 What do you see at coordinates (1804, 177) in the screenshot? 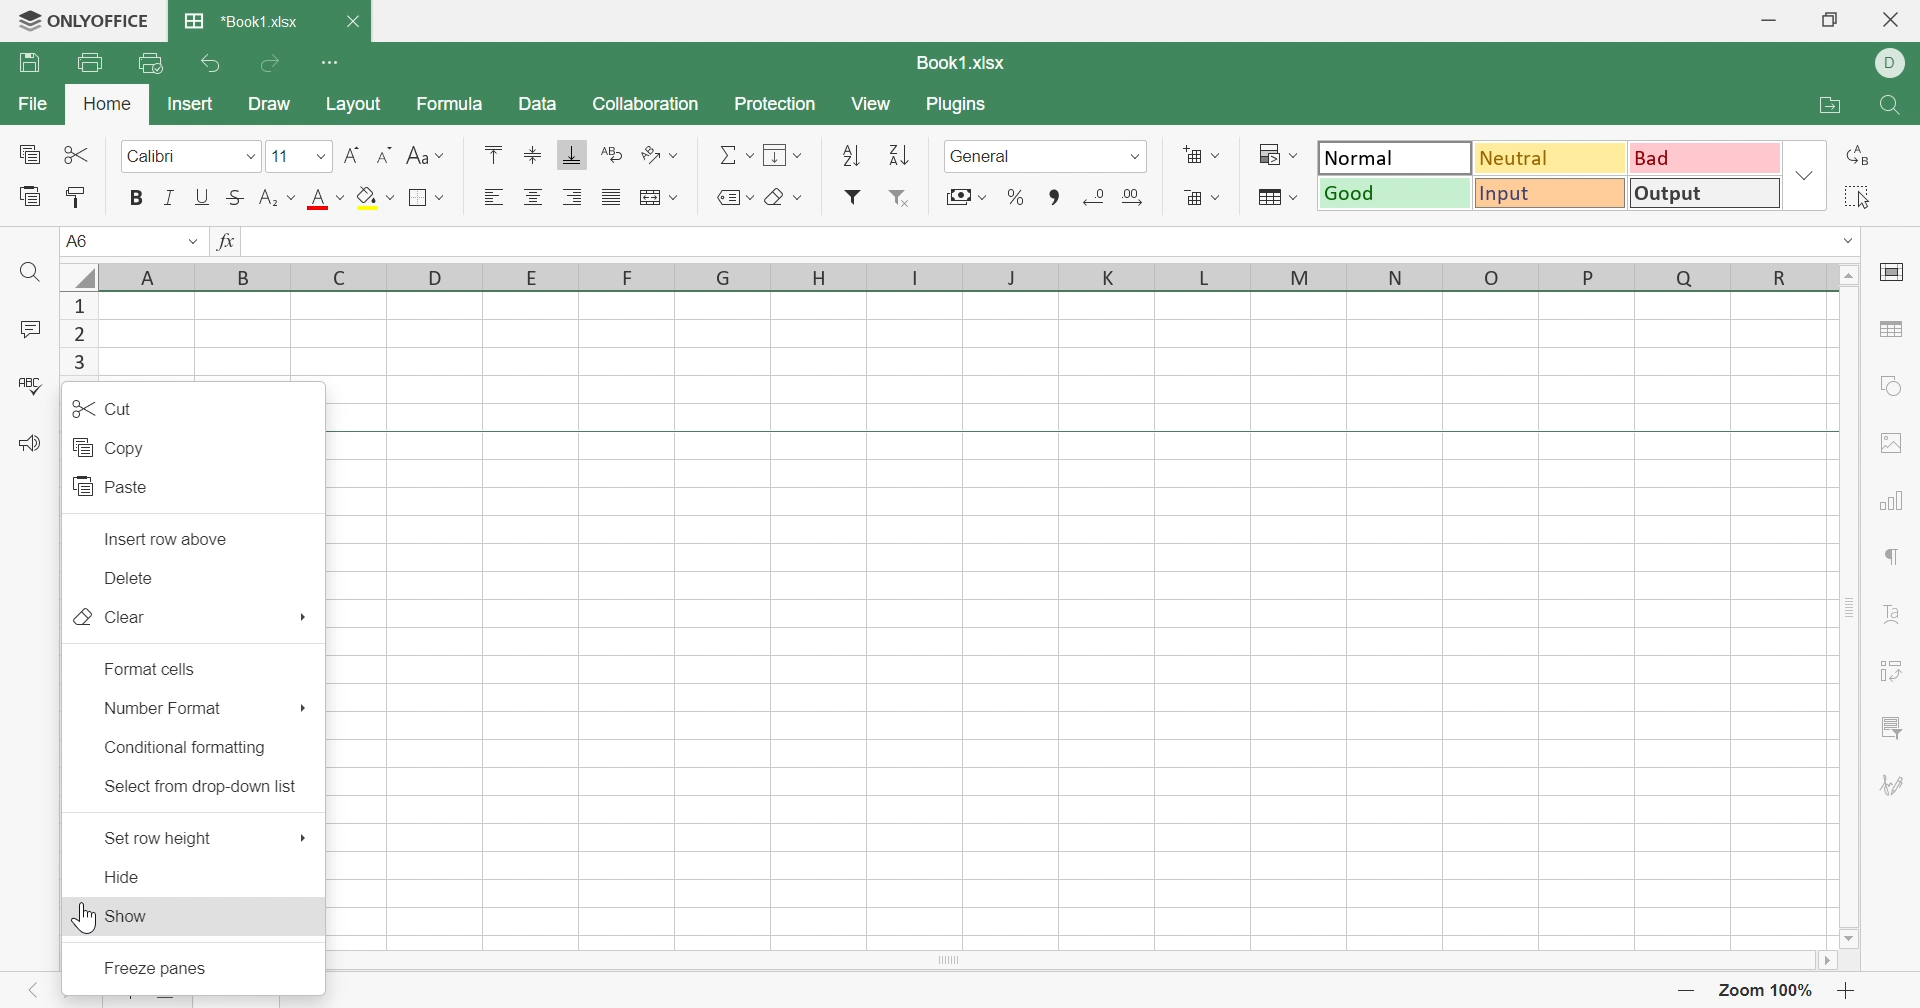
I see `Drop Down` at bounding box center [1804, 177].